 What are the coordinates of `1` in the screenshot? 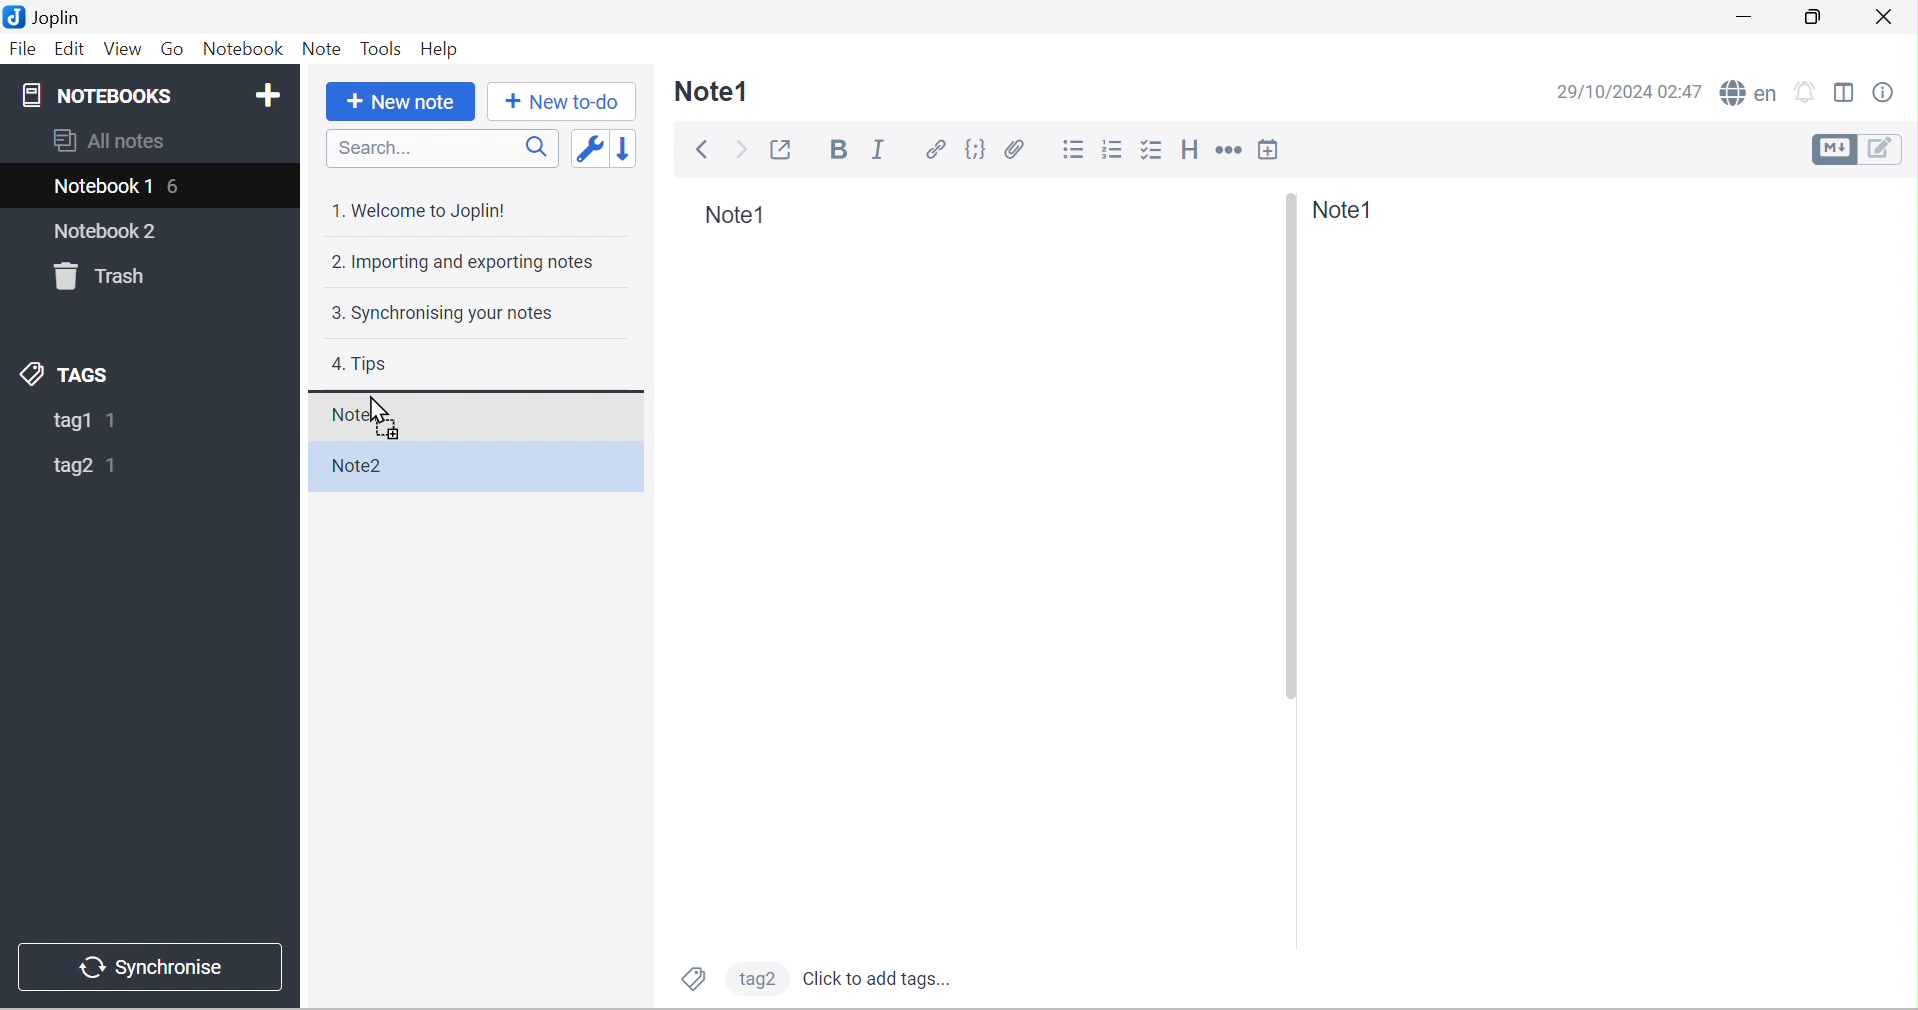 It's located at (118, 421).